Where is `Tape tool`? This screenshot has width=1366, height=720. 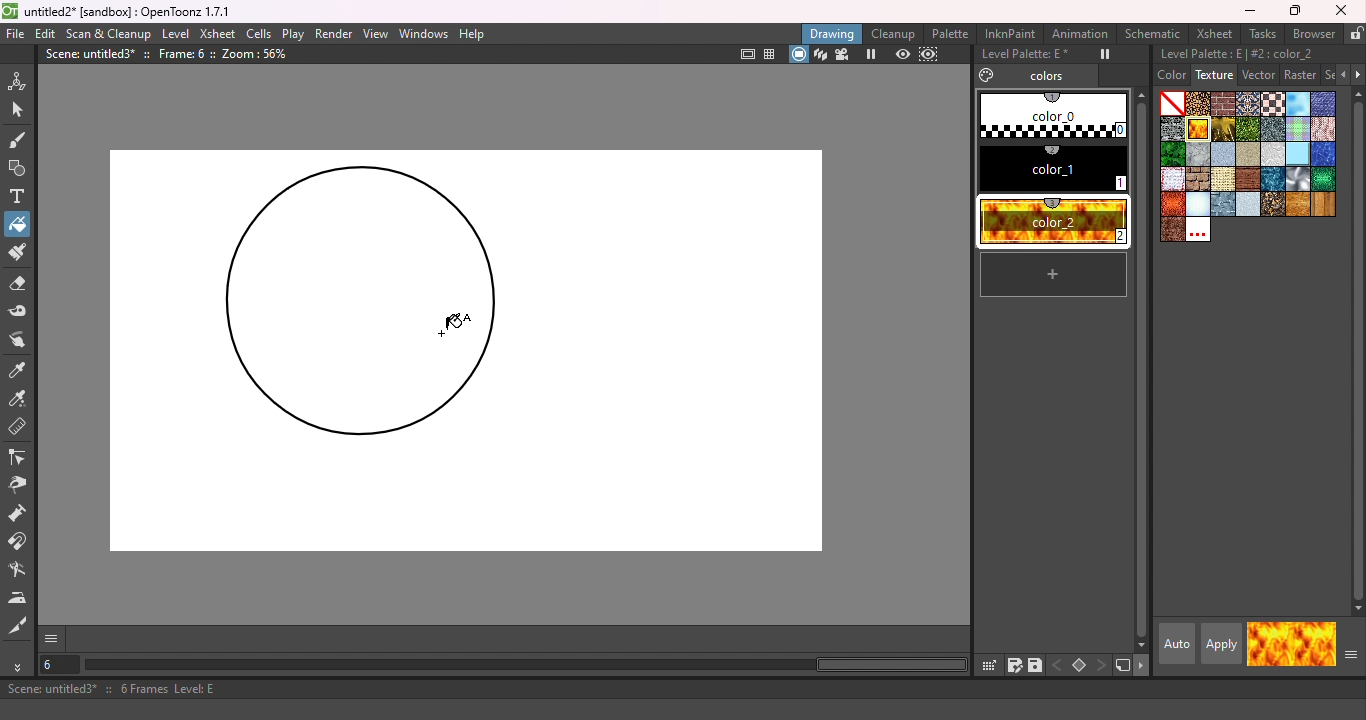 Tape tool is located at coordinates (21, 311).